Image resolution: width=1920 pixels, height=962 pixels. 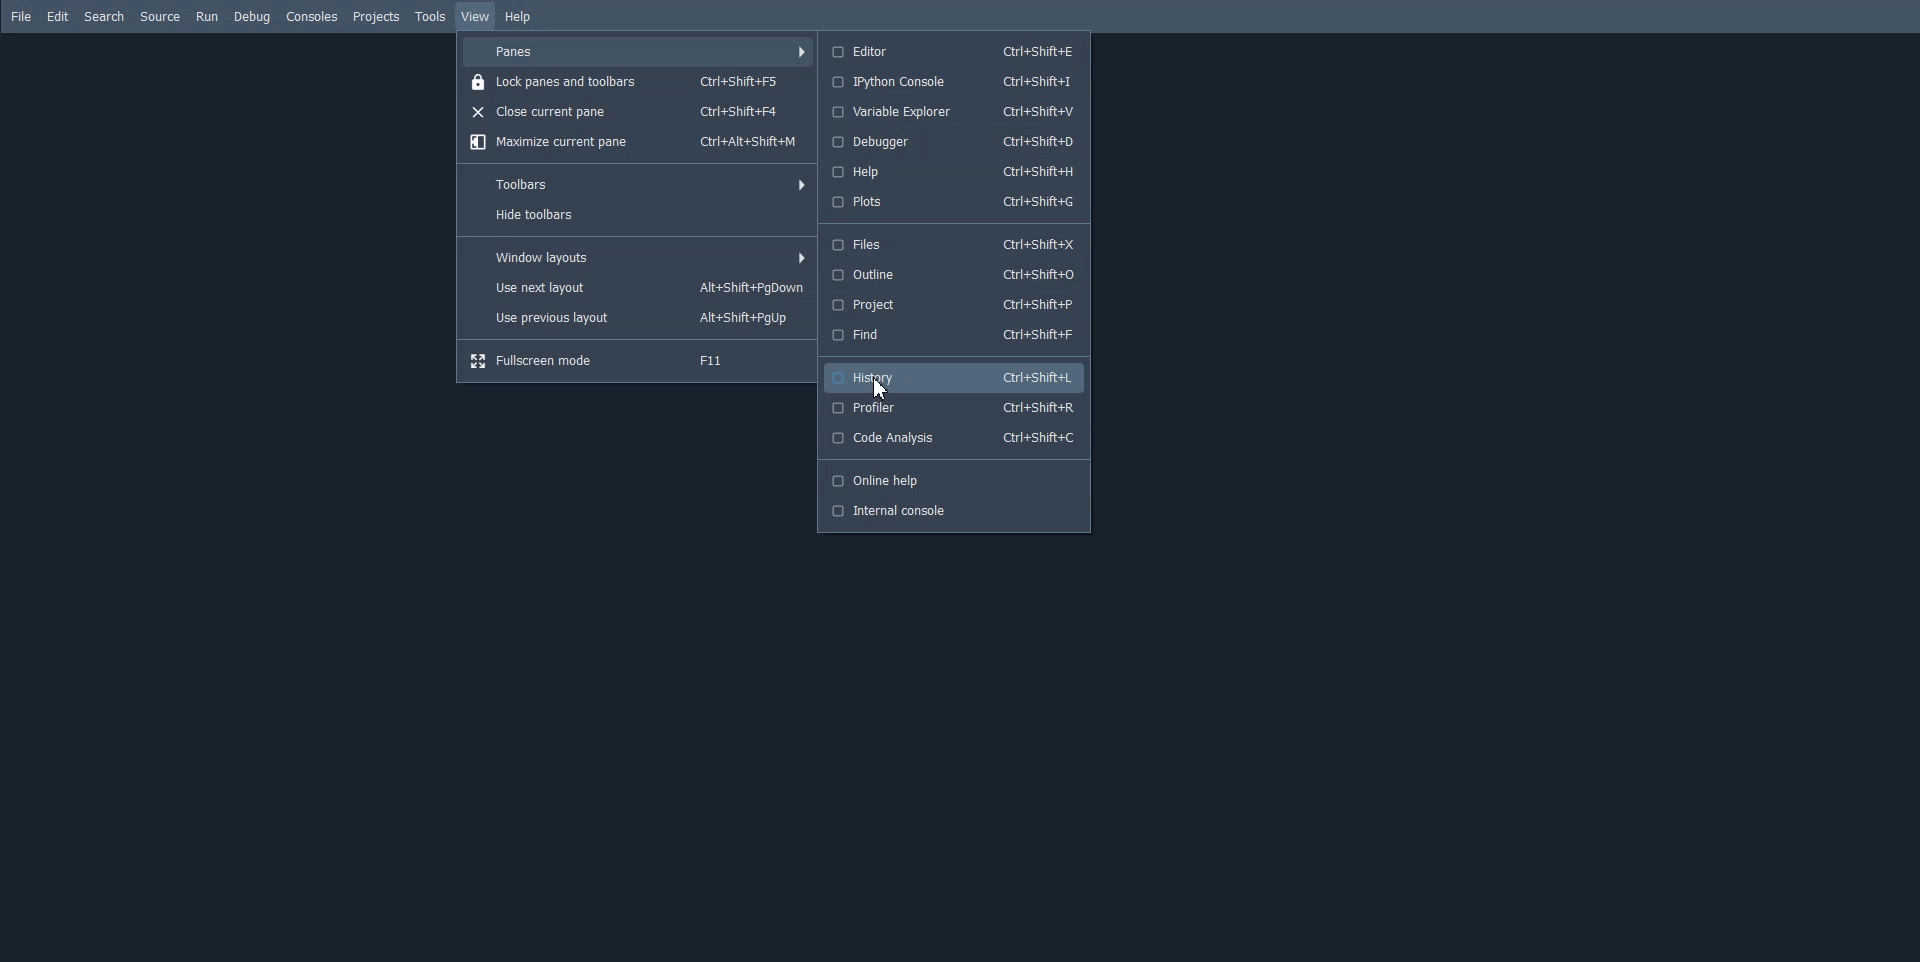 I want to click on Variable Explorer, so click(x=952, y=112).